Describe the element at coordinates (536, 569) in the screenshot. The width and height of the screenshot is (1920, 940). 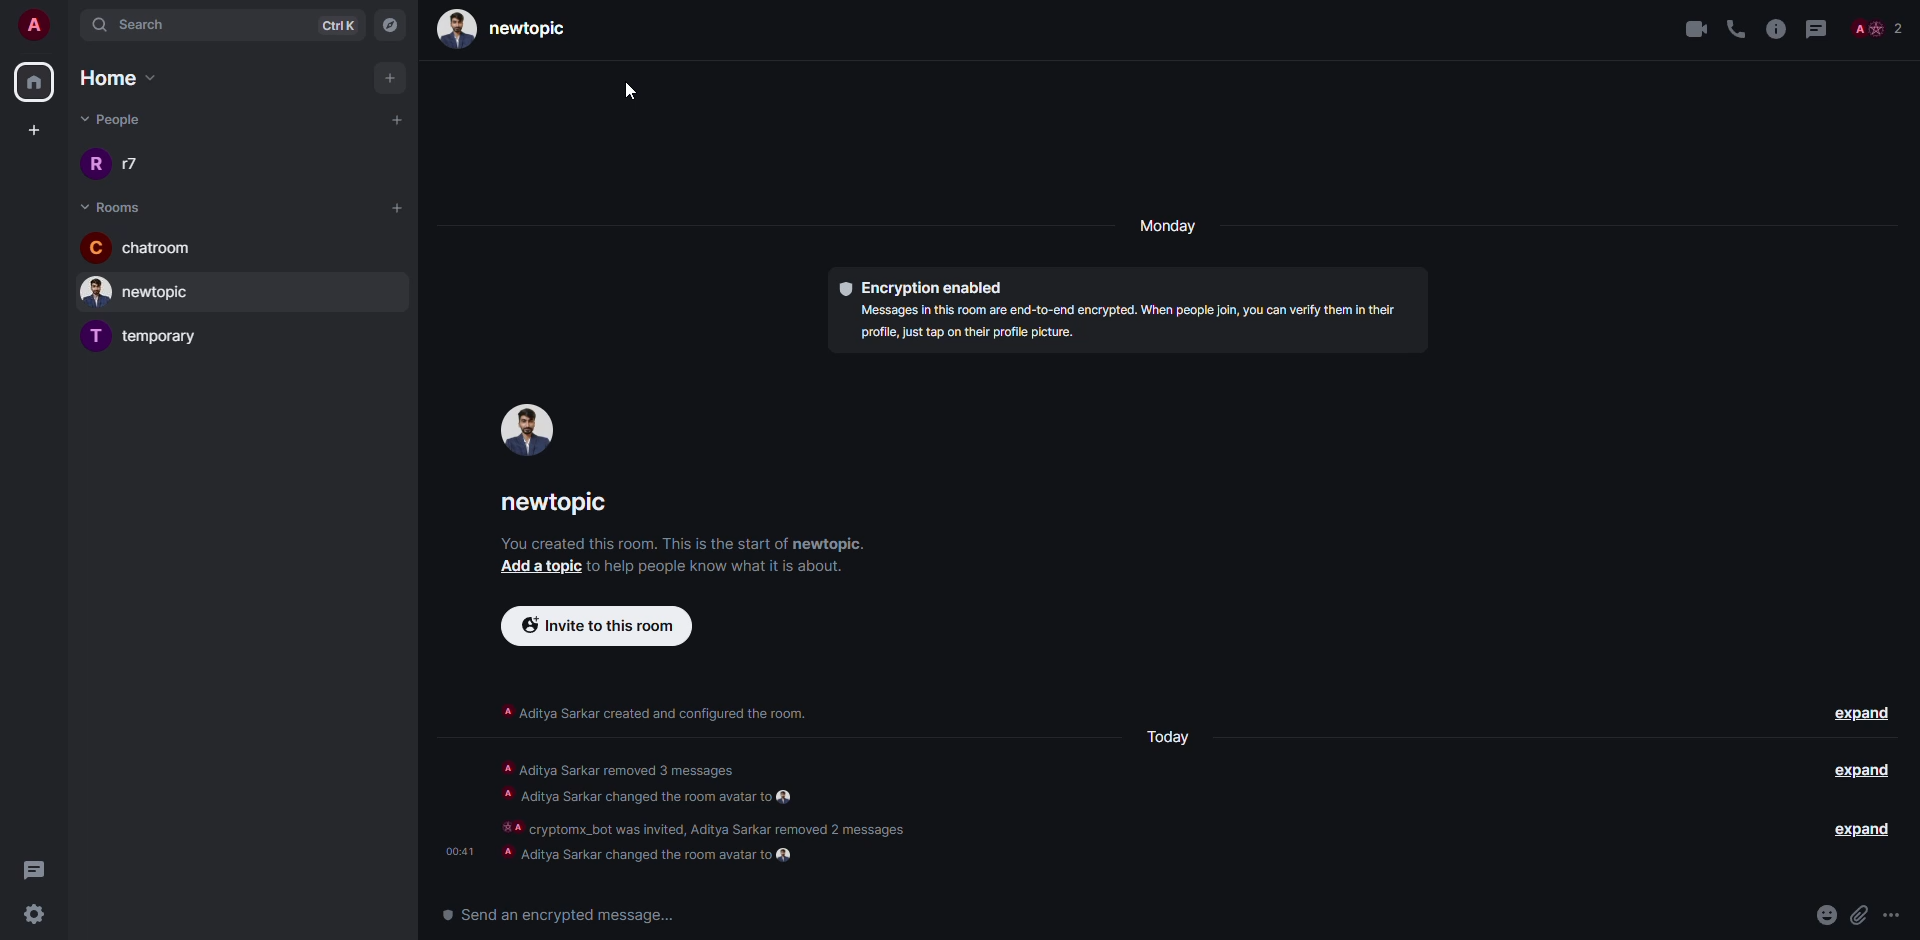
I see `add a topic` at that location.